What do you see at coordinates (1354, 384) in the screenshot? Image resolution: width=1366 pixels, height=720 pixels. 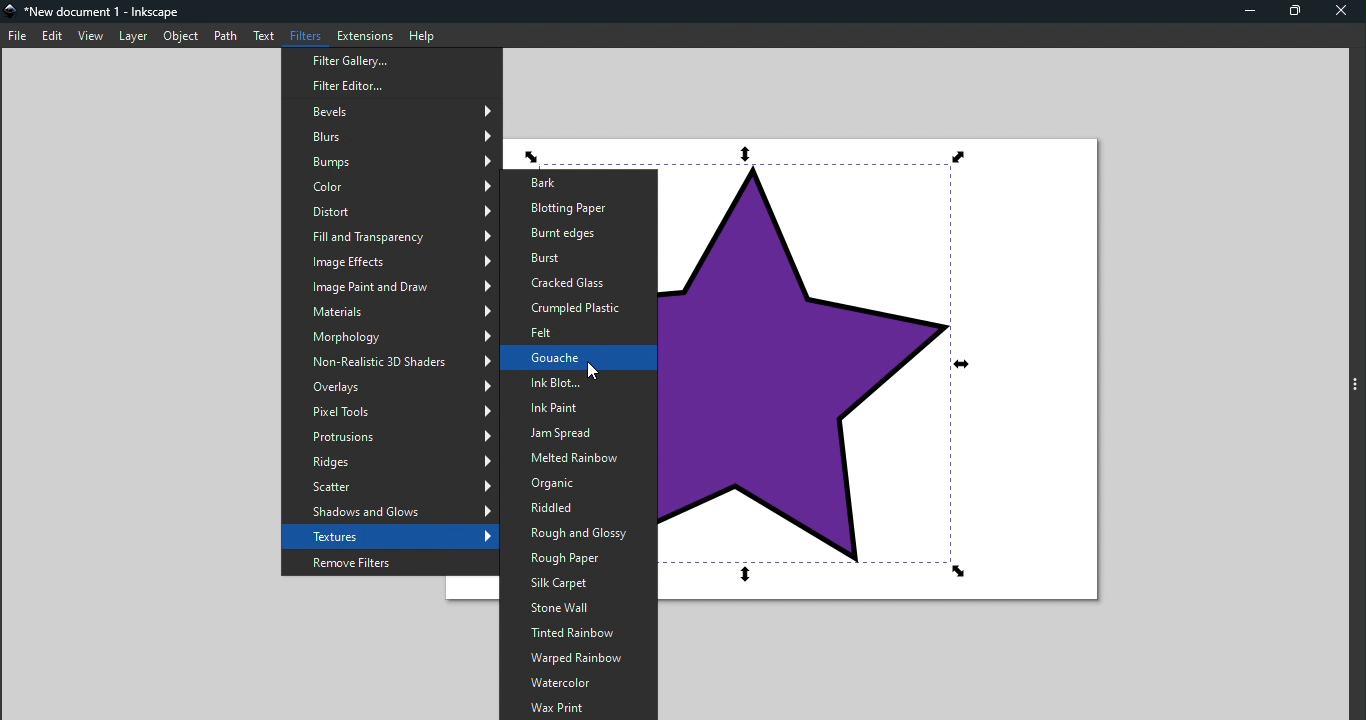 I see `toggle command panel` at bounding box center [1354, 384].